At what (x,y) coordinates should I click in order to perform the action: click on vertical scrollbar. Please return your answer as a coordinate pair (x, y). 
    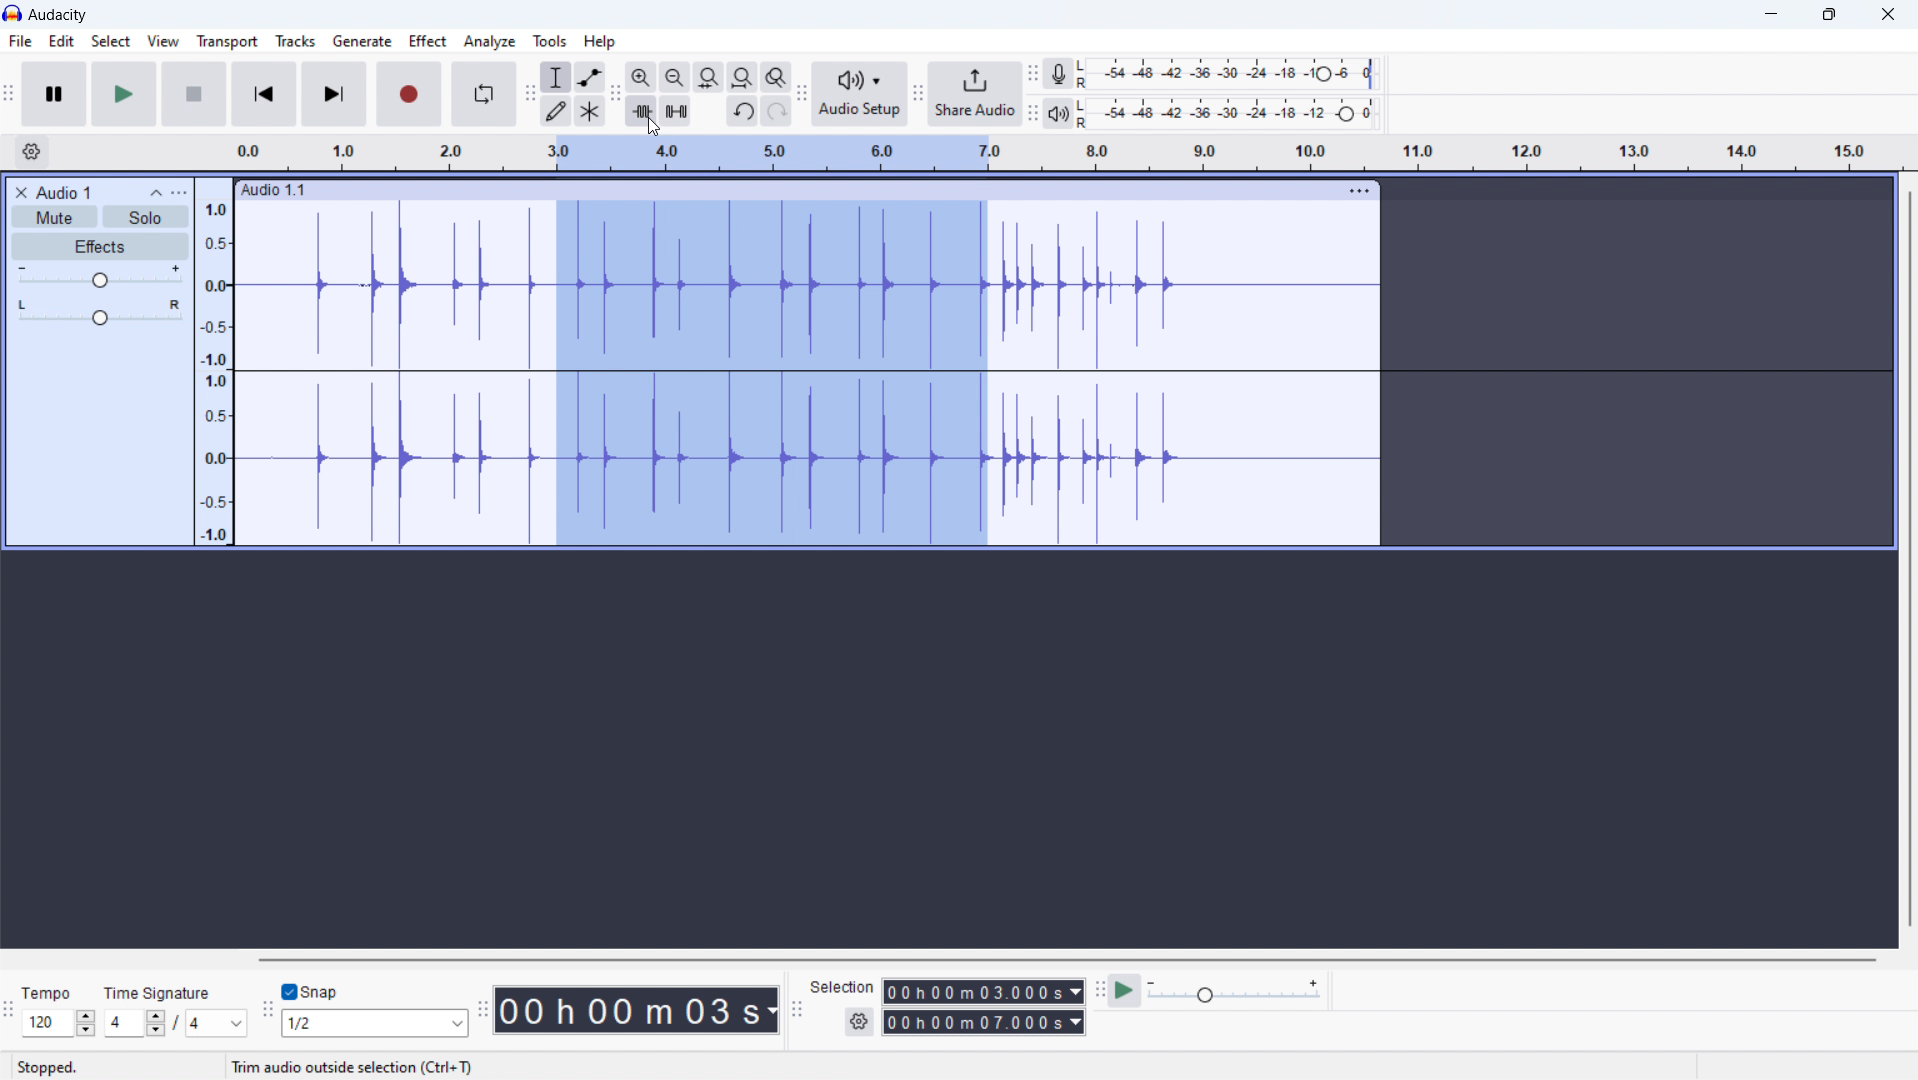
    Looking at the image, I should click on (1907, 559).